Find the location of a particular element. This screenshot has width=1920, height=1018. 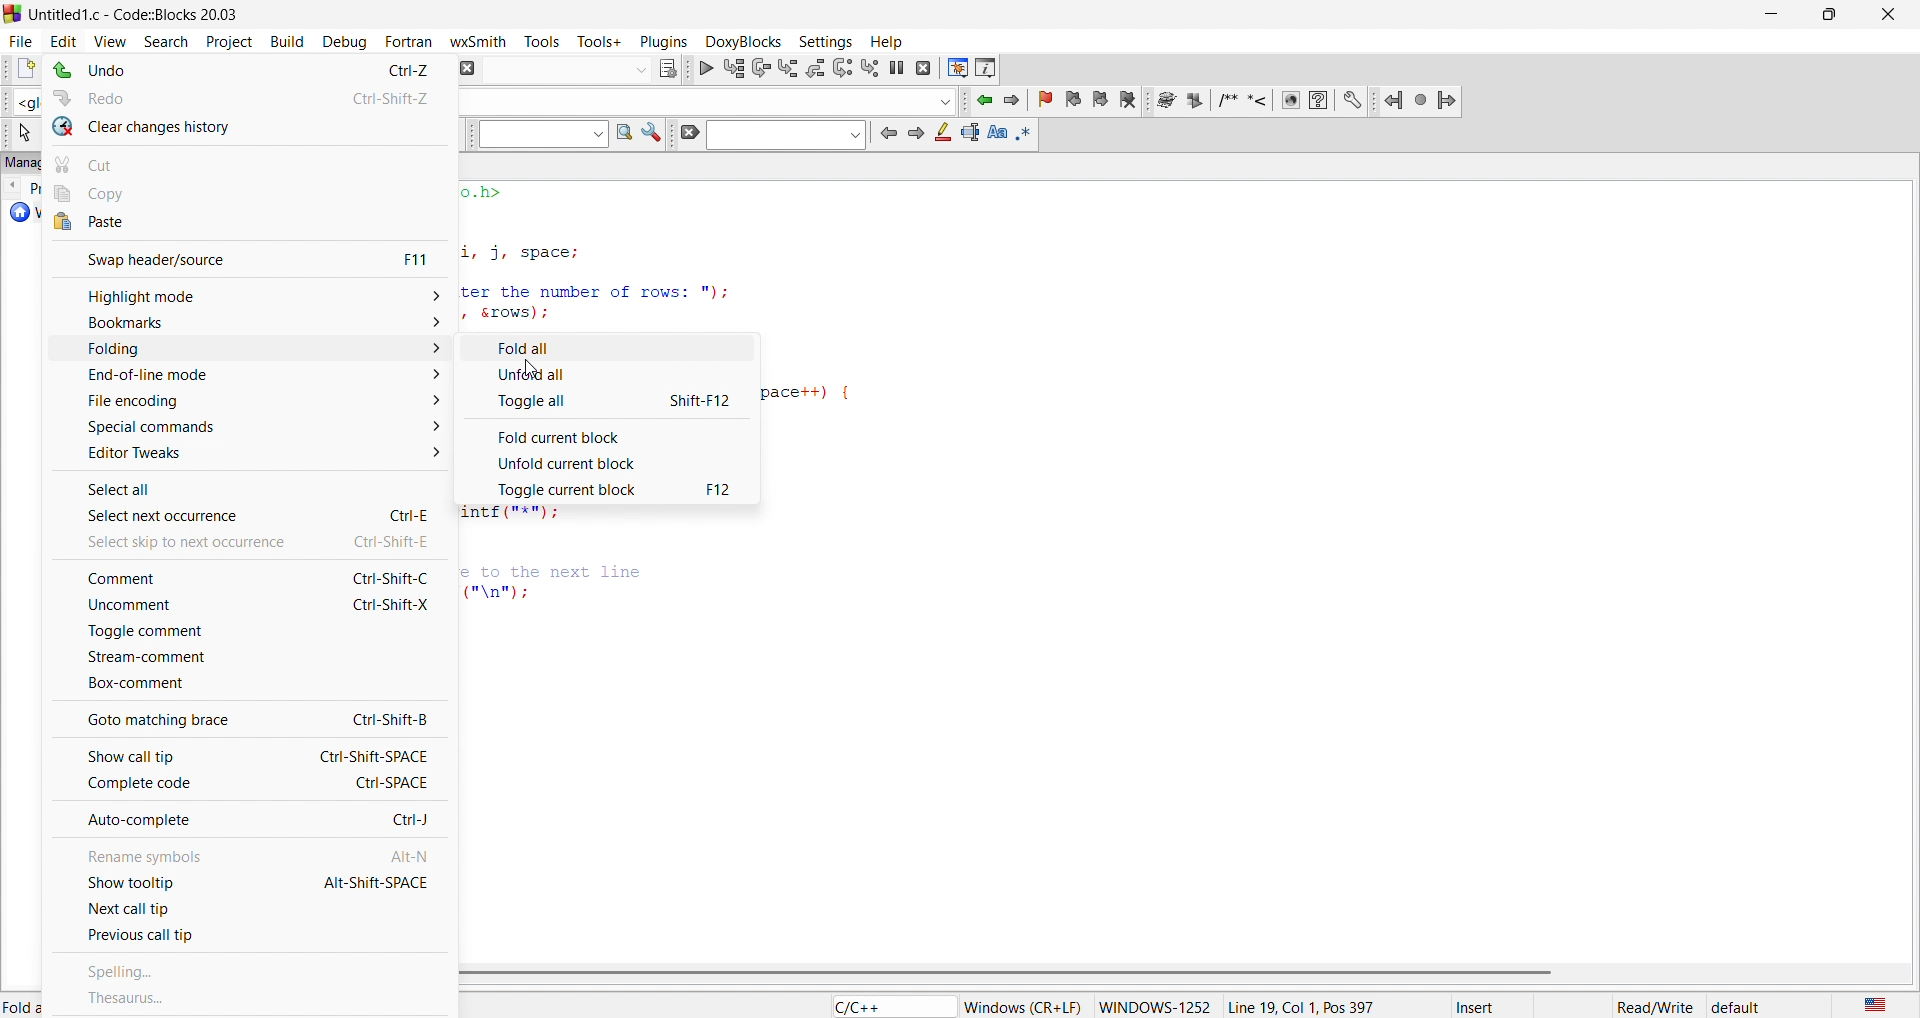

abort is located at coordinates (465, 67).